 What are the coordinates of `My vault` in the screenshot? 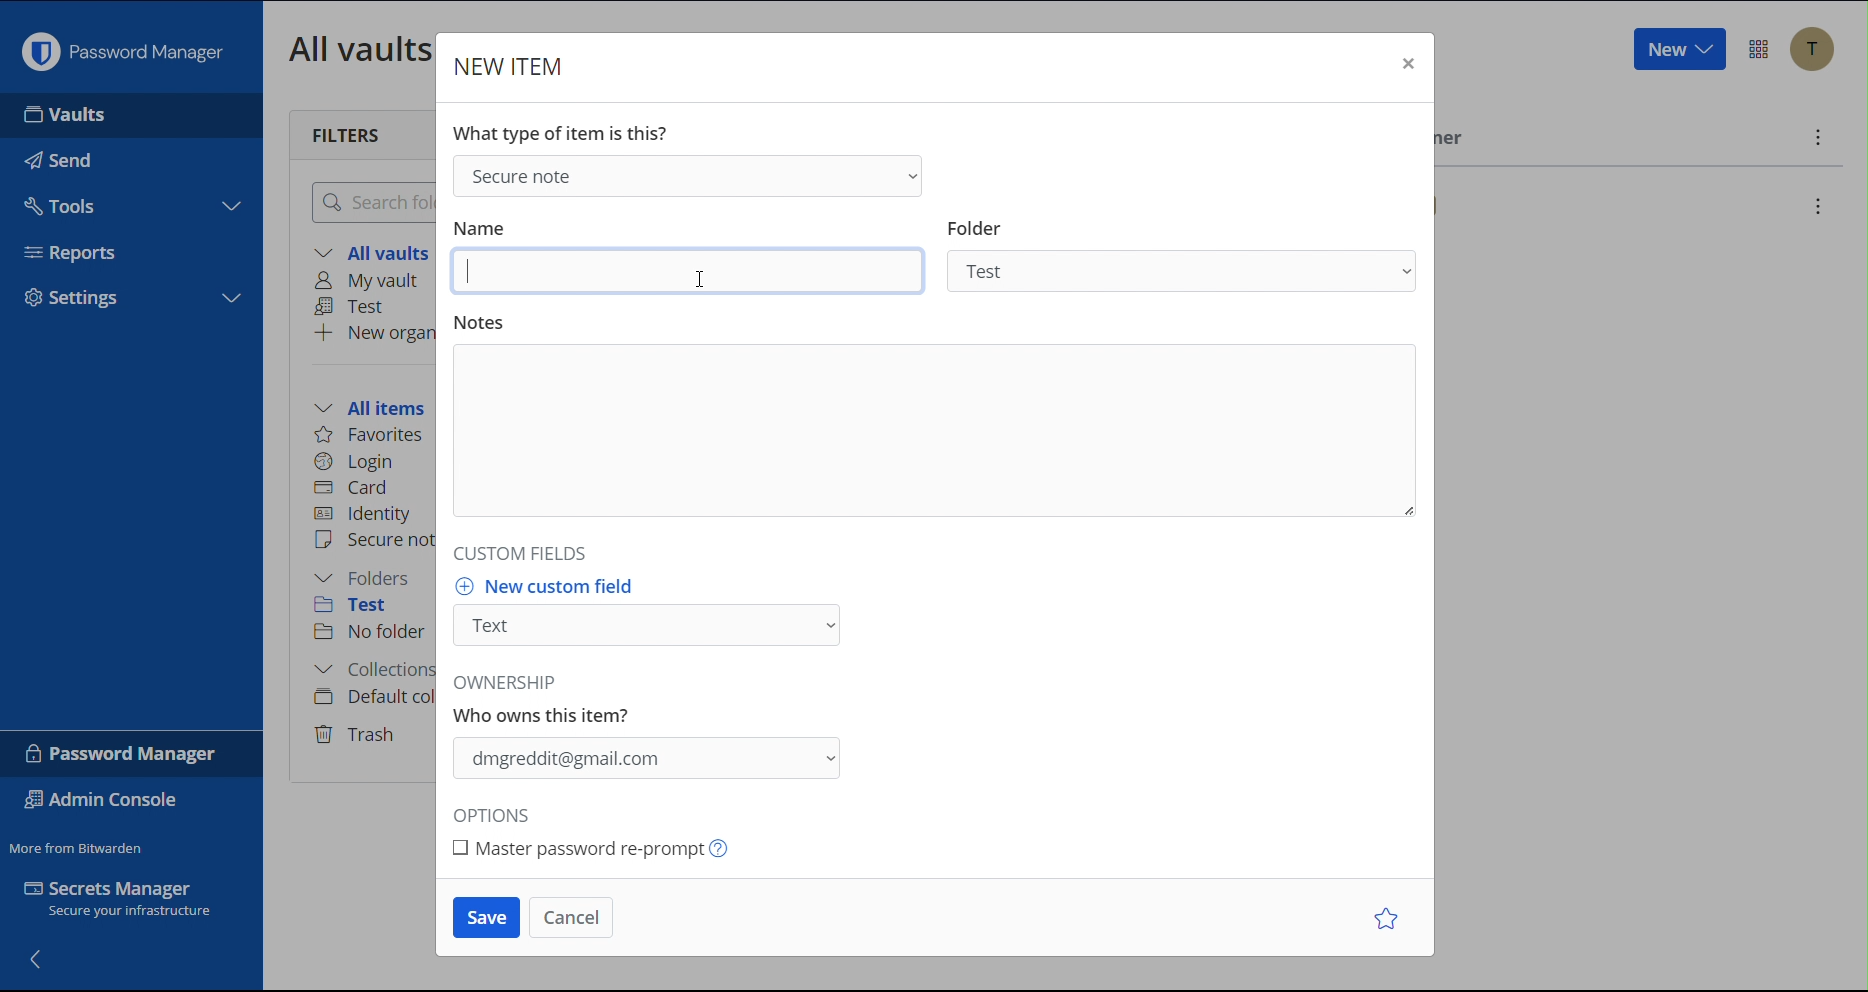 It's located at (373, 282).